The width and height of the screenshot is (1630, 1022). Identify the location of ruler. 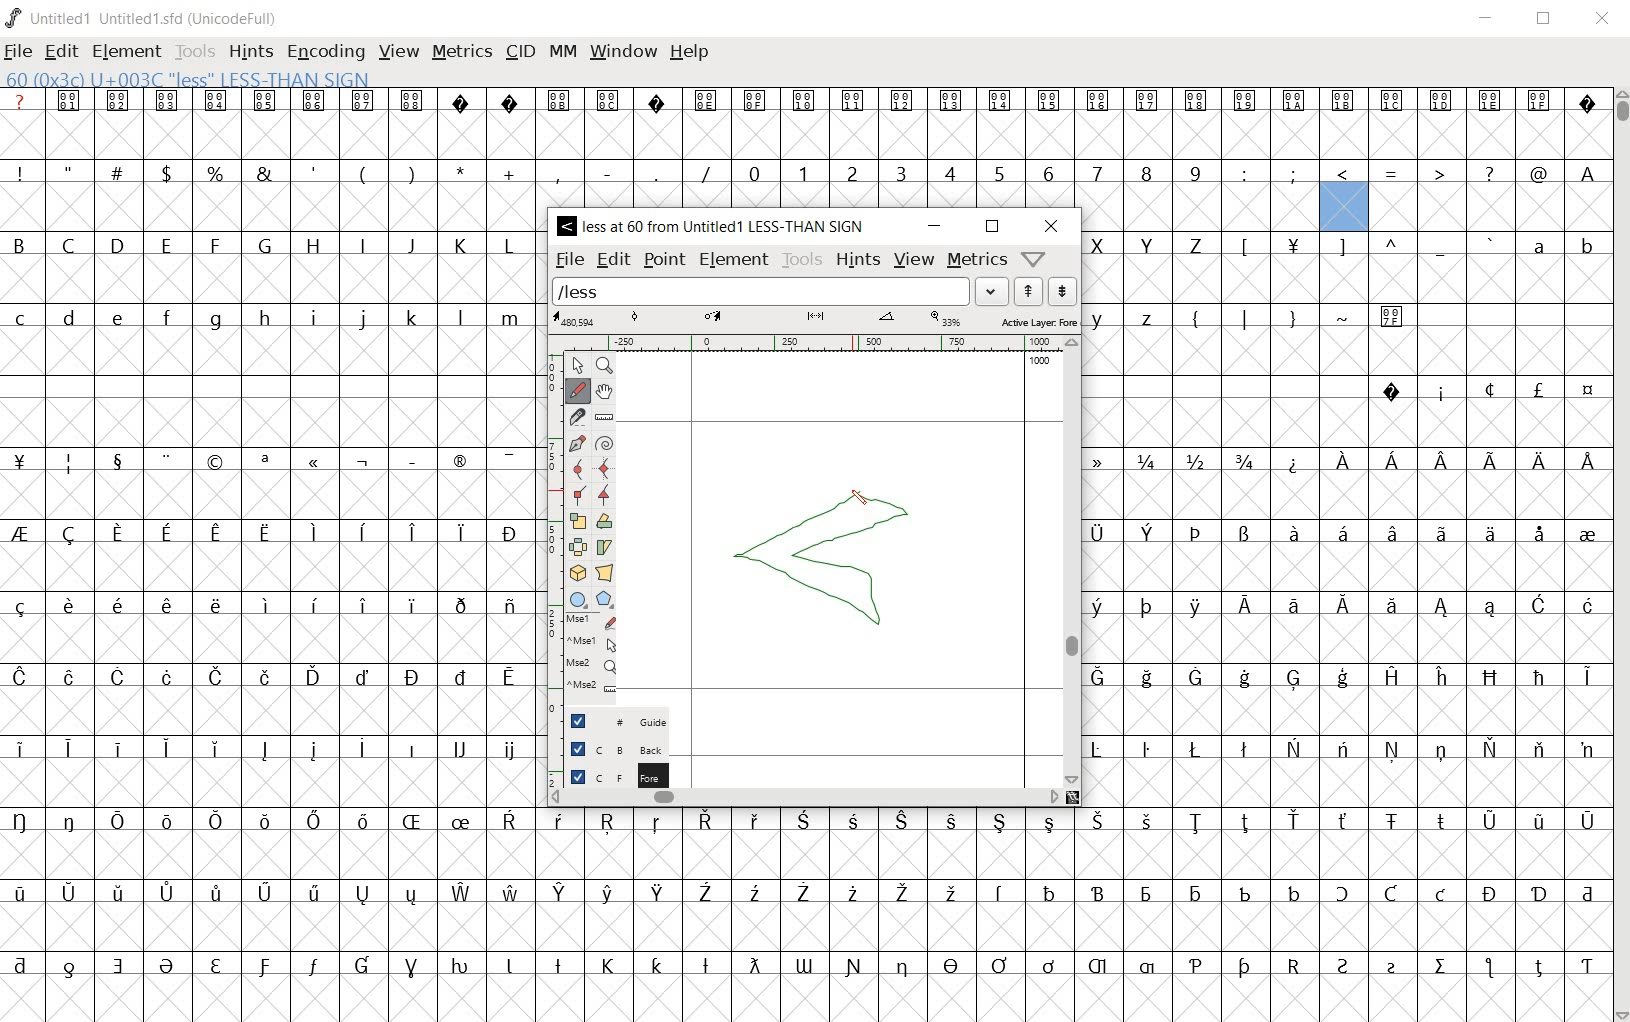
(813, 345).